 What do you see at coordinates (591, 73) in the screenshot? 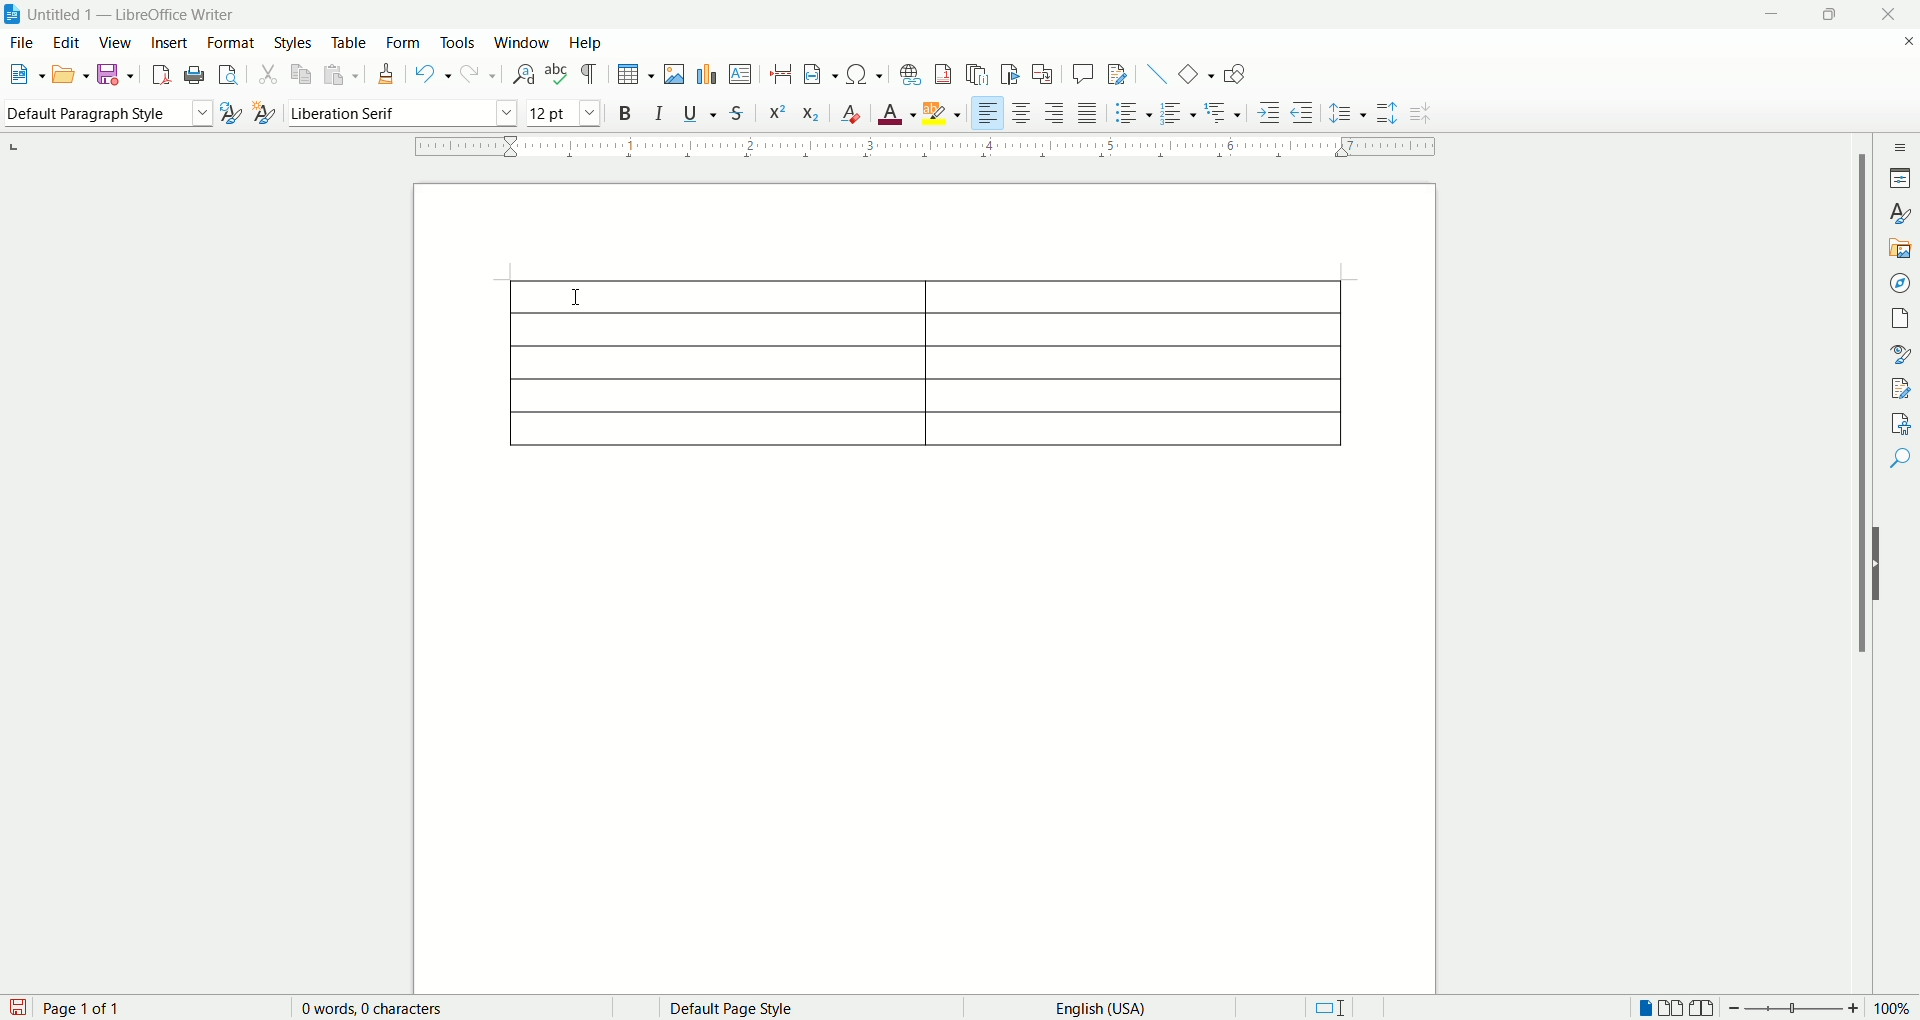
I see `formatting mask` at bounding box center [591, 73].